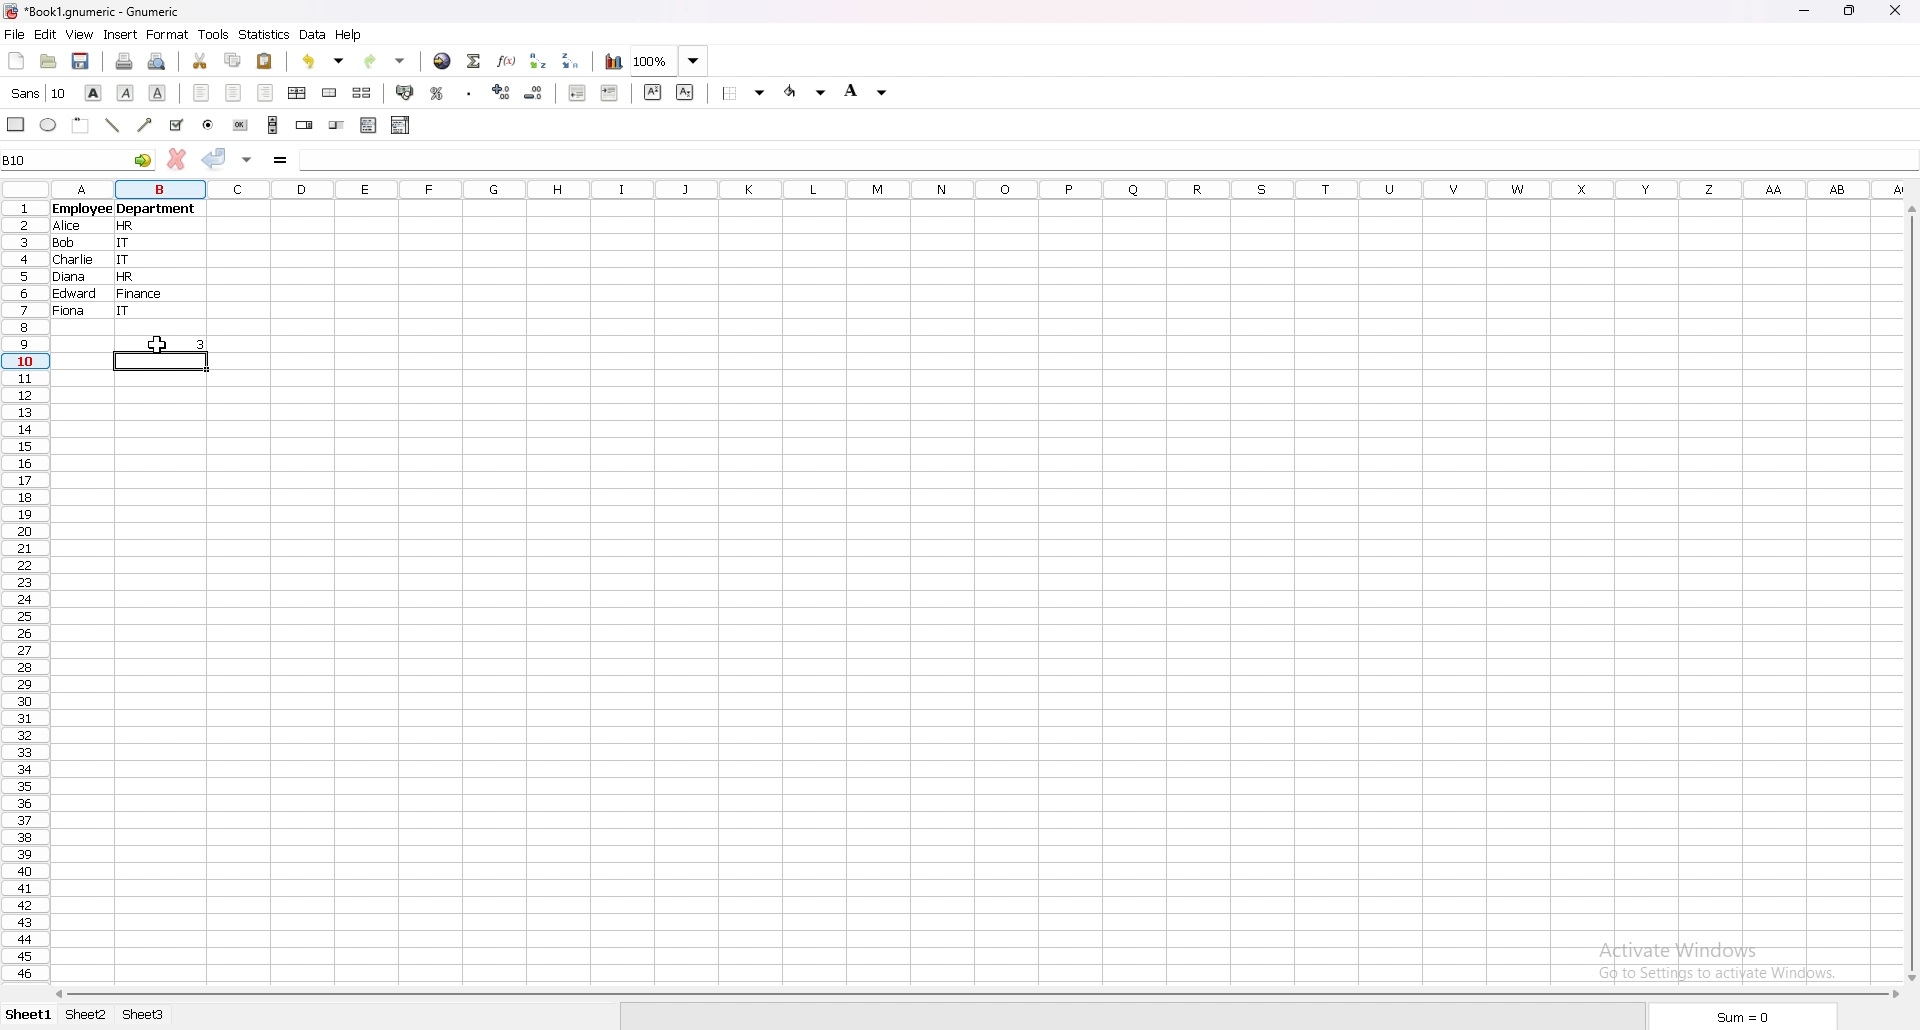  Describe the element at coordinates (443, 61) in the screenshot. I see `hyperlink` at that location.